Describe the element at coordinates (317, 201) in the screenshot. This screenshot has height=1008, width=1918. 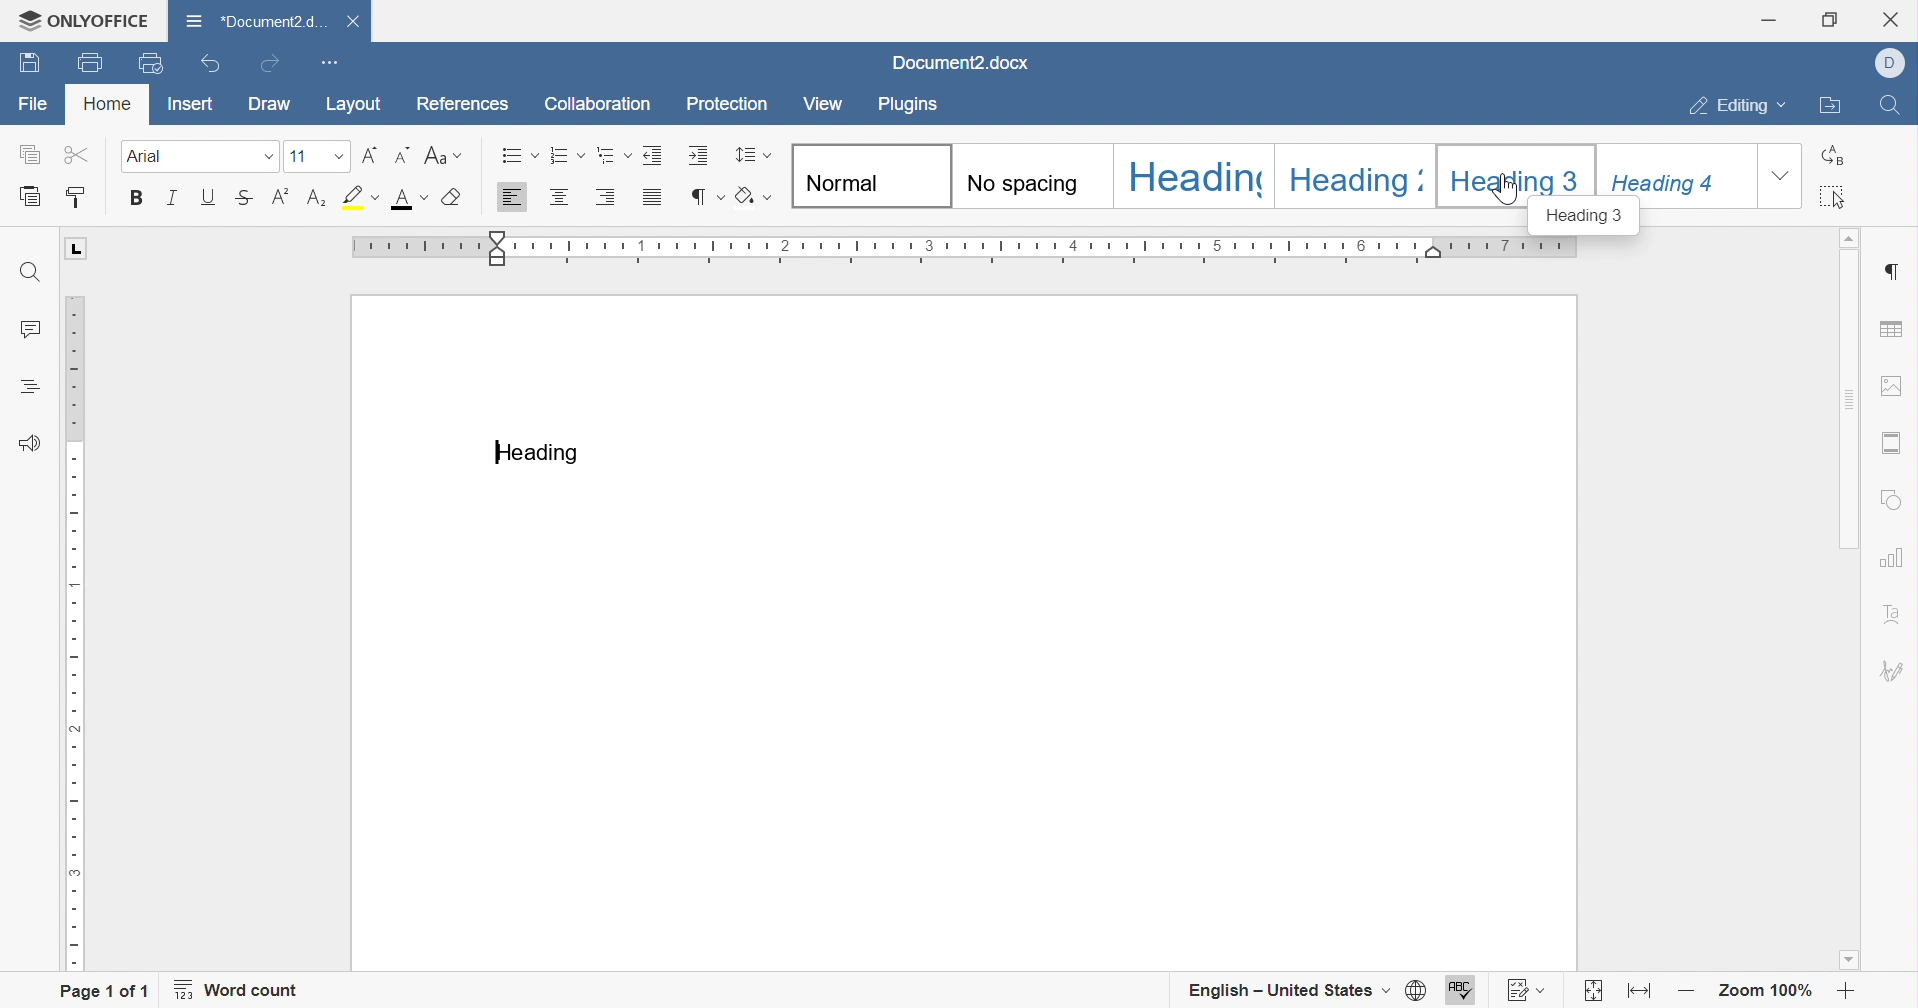
I see `Subscript` at that location.